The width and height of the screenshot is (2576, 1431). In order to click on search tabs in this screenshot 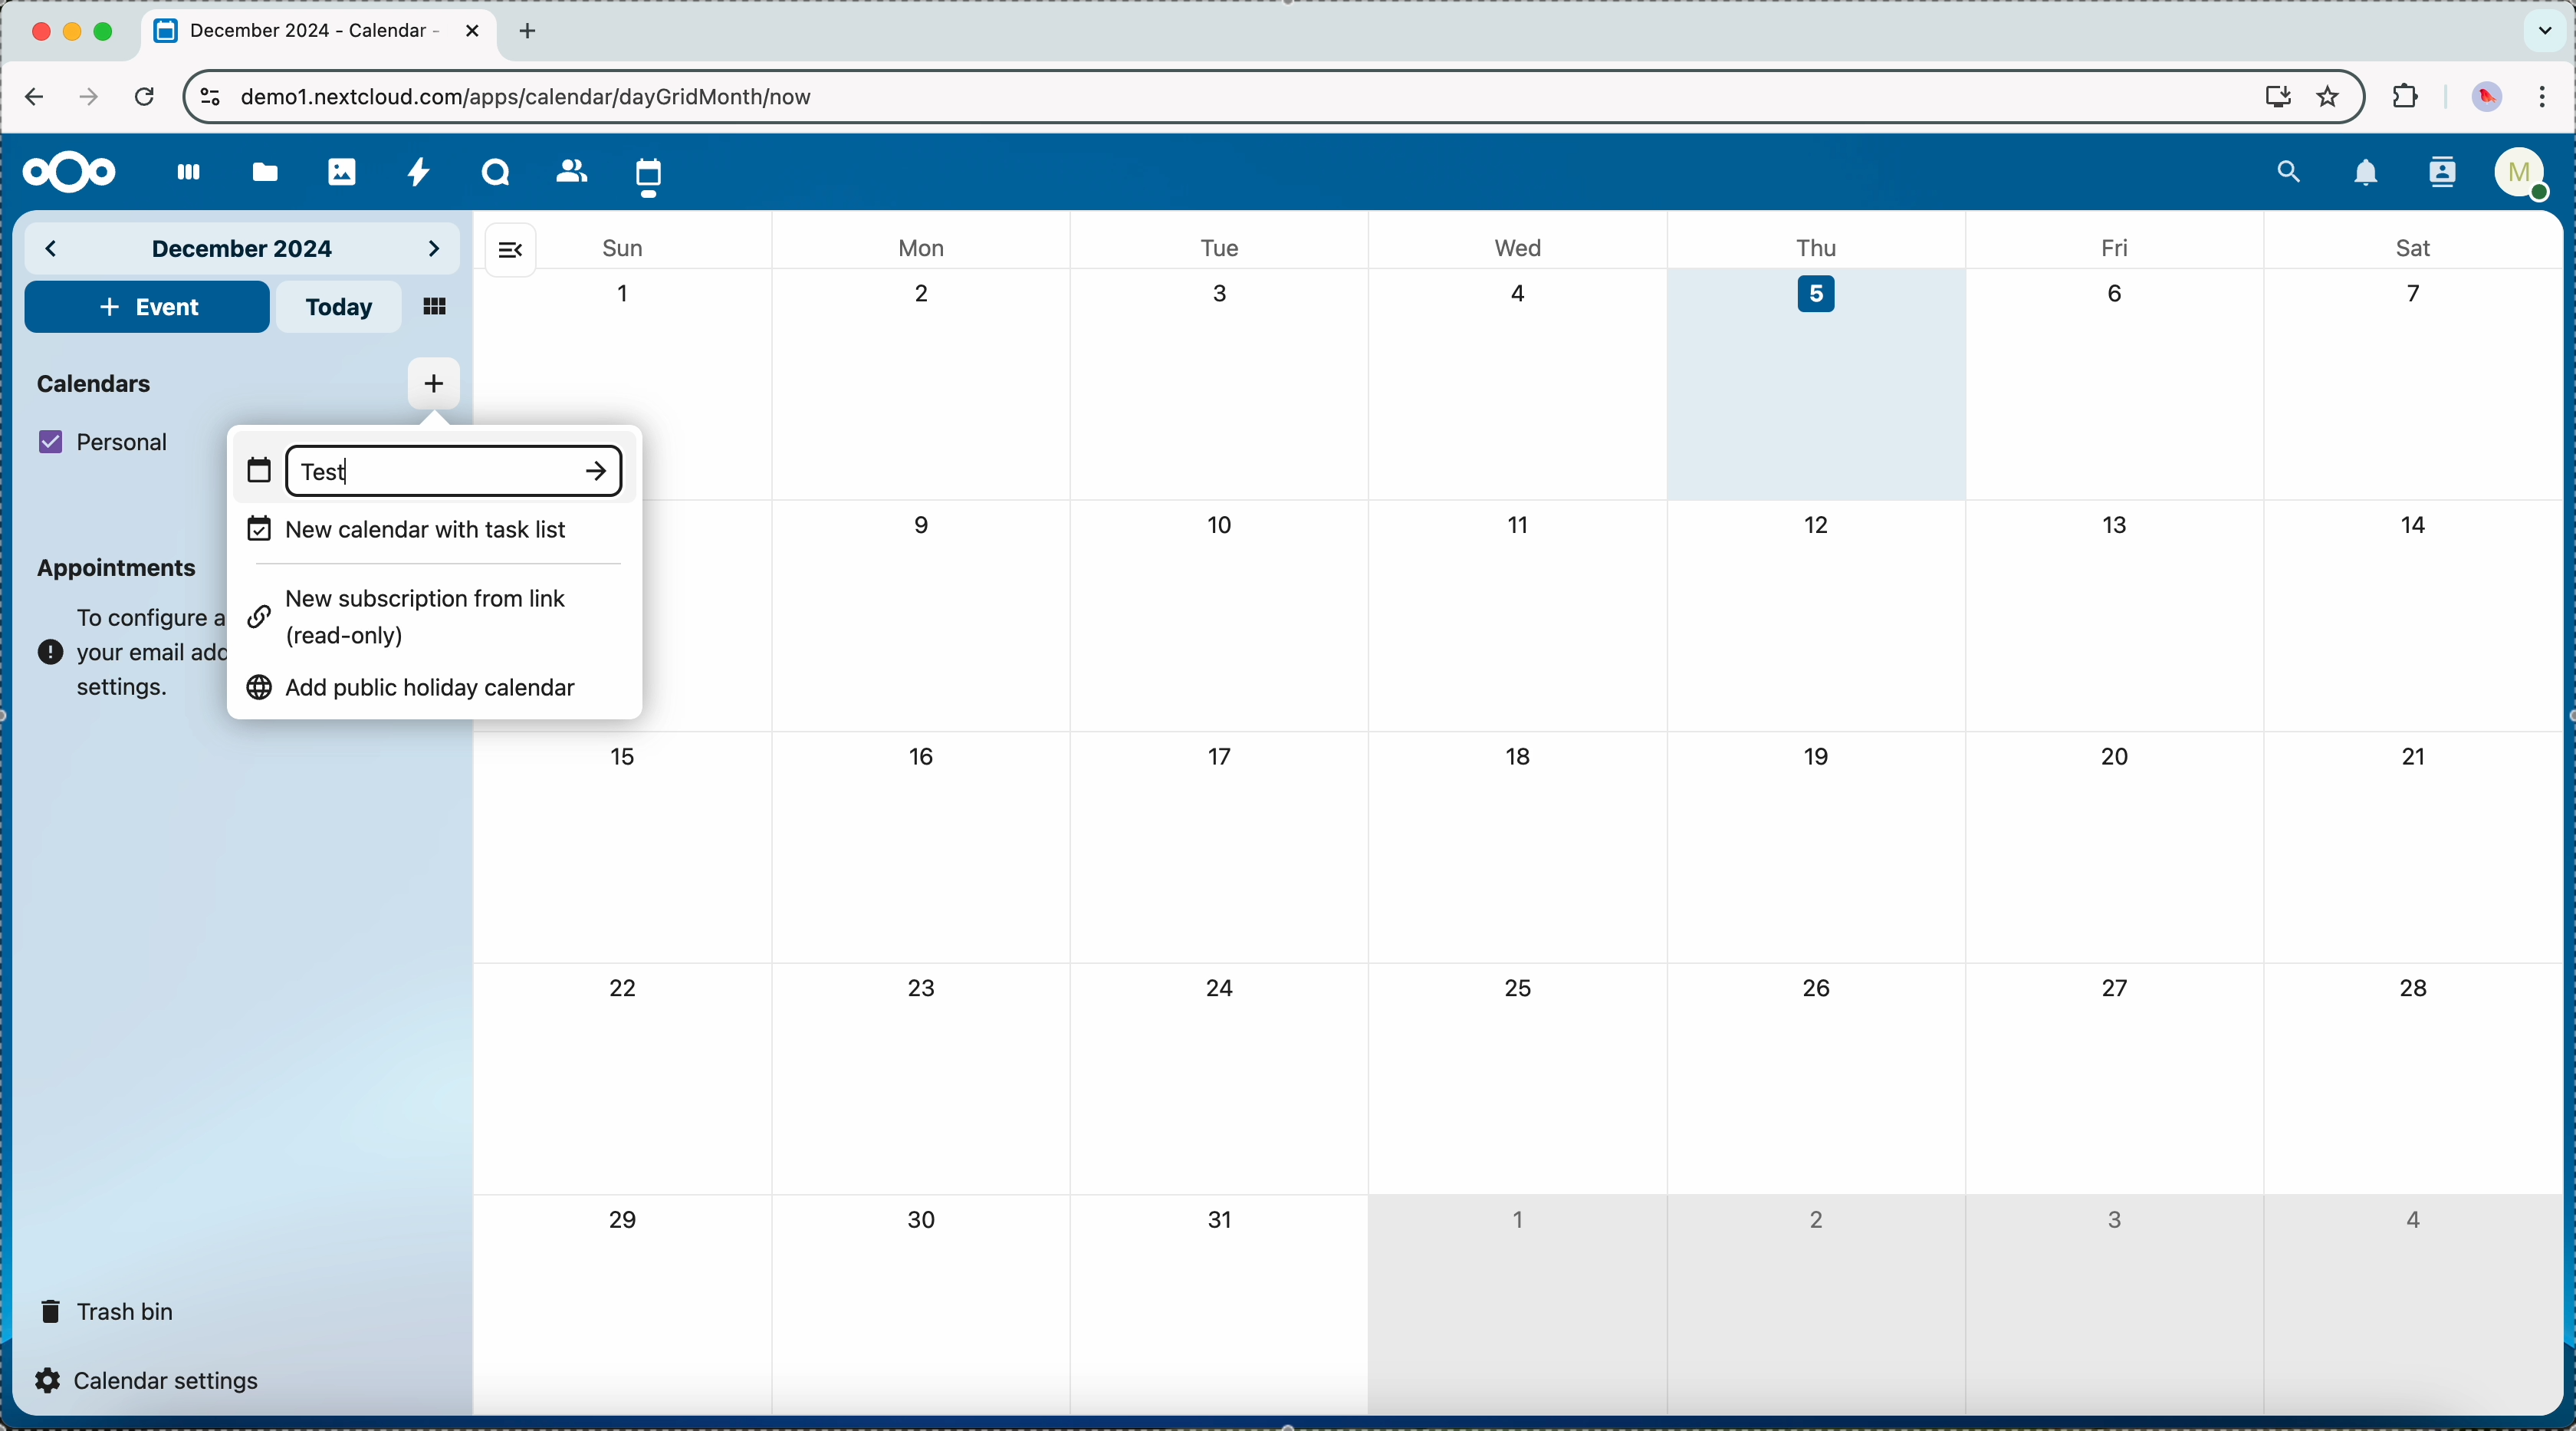, I will do `click(2544, 31)`.